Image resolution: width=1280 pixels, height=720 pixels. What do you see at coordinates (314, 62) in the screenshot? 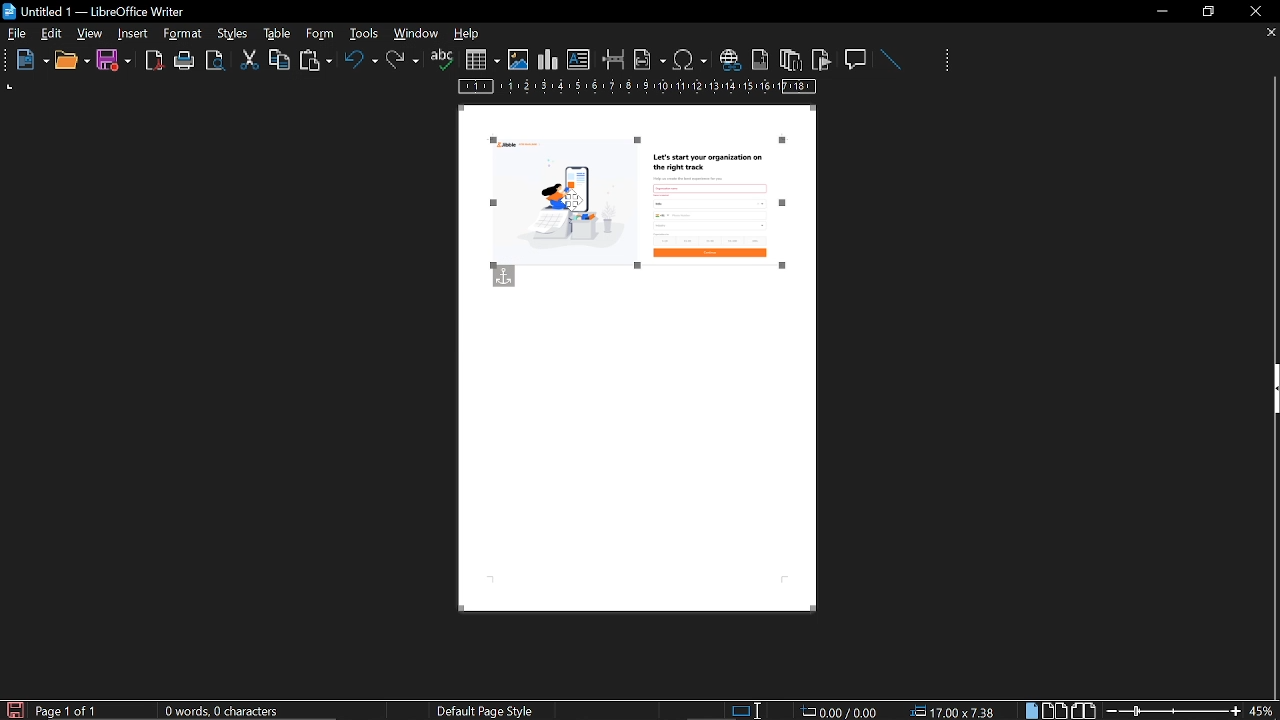
I see `paste` at bounding box center [314, 62].